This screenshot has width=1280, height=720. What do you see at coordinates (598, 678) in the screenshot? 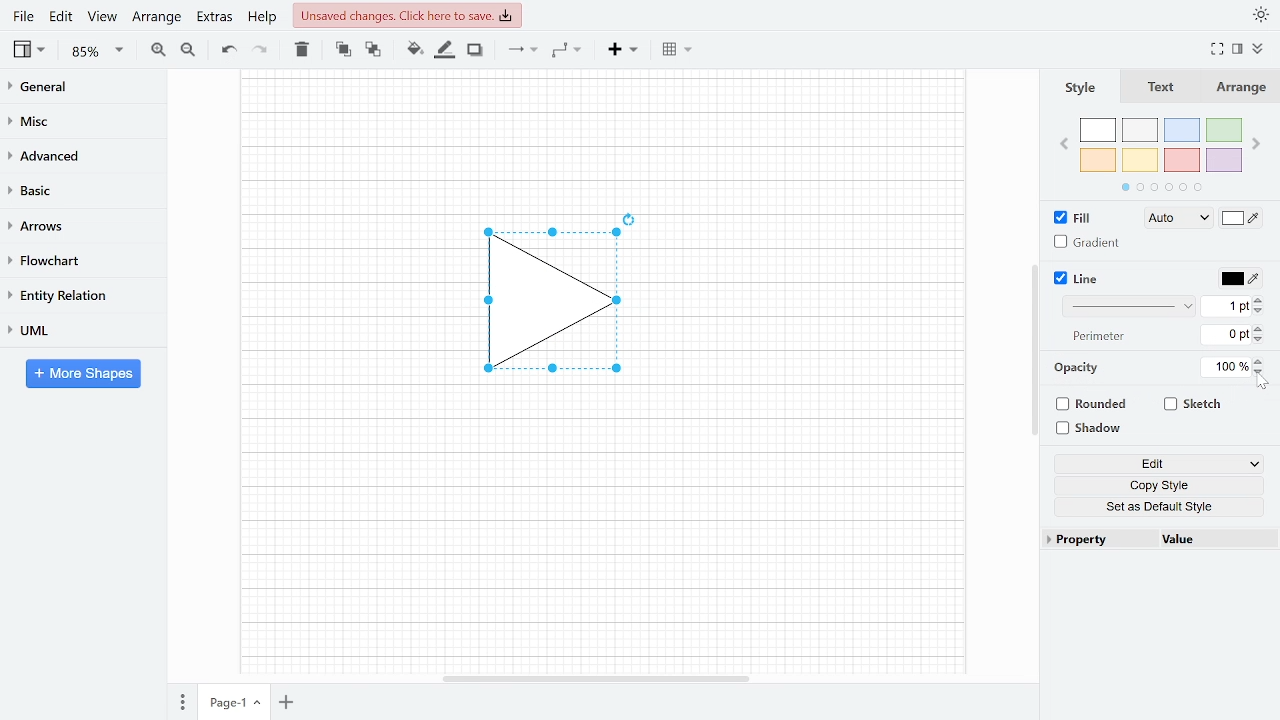
I see `Horizontal scrollbar` at bounding box center [598, 678].